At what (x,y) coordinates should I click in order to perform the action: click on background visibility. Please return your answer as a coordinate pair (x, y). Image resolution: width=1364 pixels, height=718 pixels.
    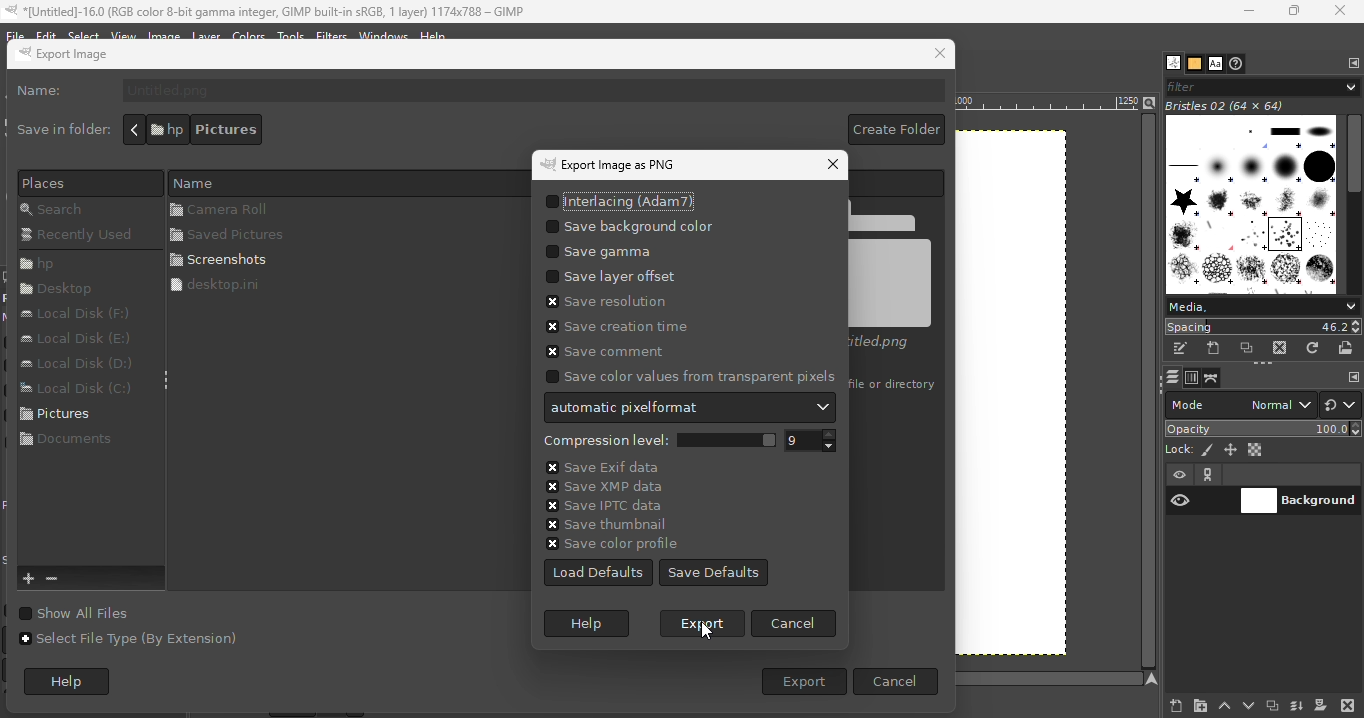
    Looking at the image, I should click on (1209, 475).